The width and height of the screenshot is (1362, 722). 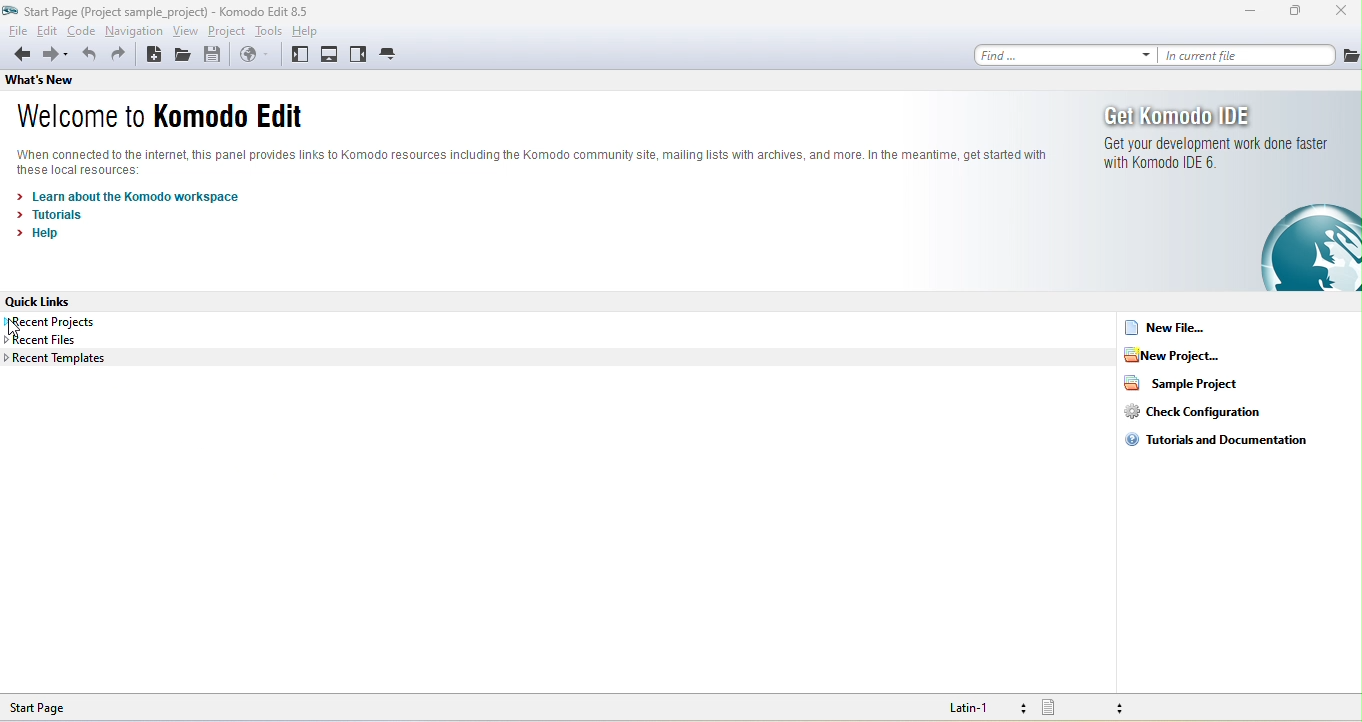 What do you see at coordinates (1080, 708) in the screenshot?
I see `file type` at bounding box center [1080, 708].